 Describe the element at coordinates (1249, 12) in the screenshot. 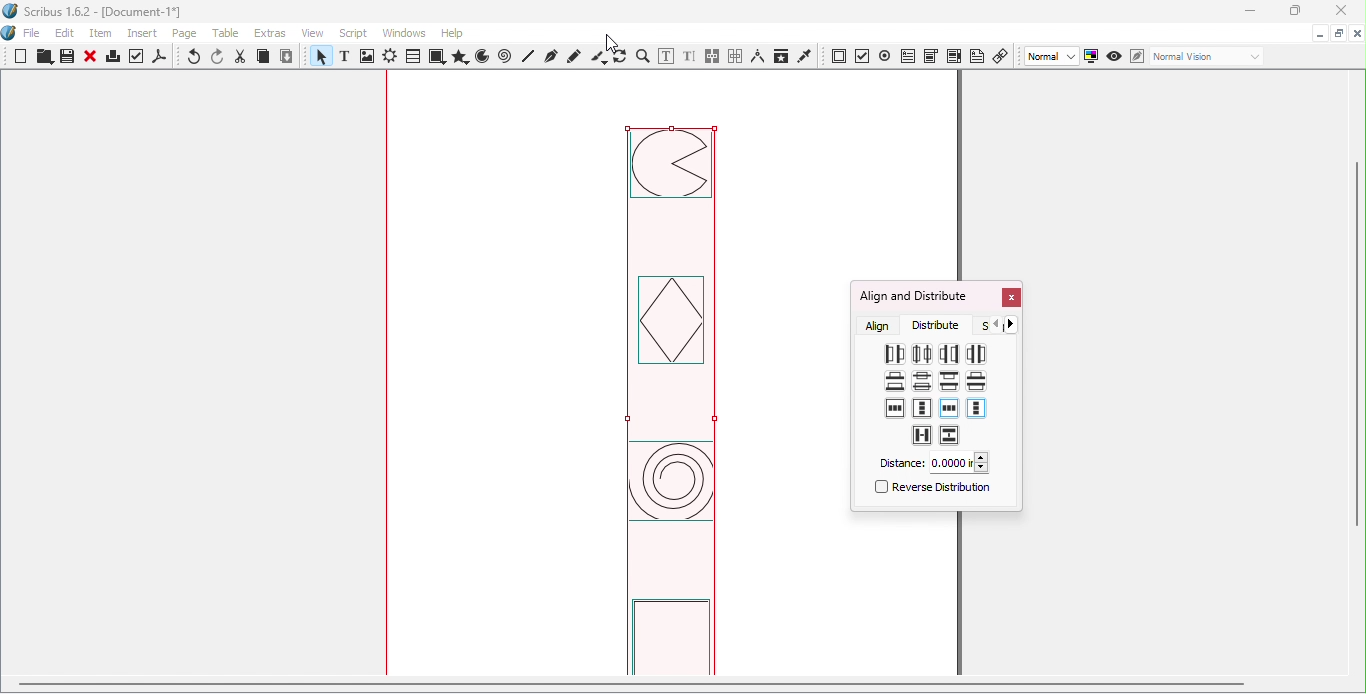

I see `Minimize` at that location.